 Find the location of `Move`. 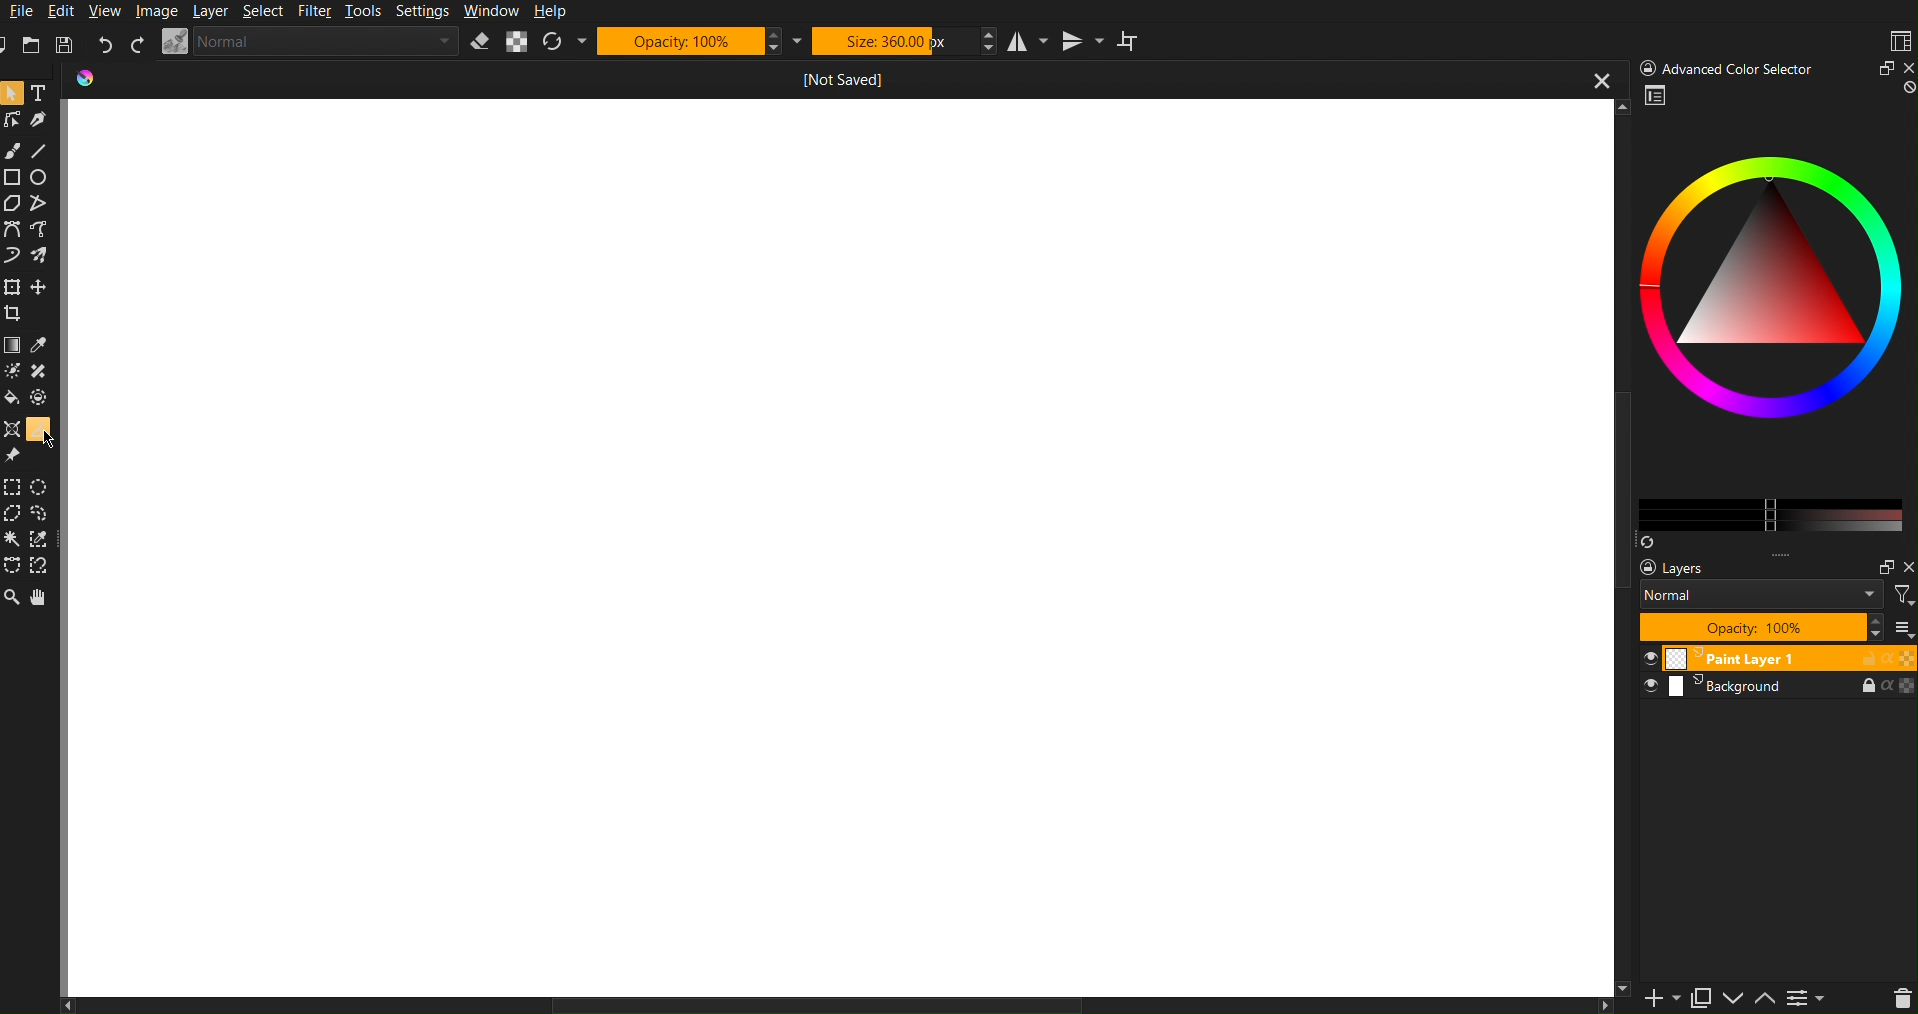

Move is located at coordinates (41, 596).